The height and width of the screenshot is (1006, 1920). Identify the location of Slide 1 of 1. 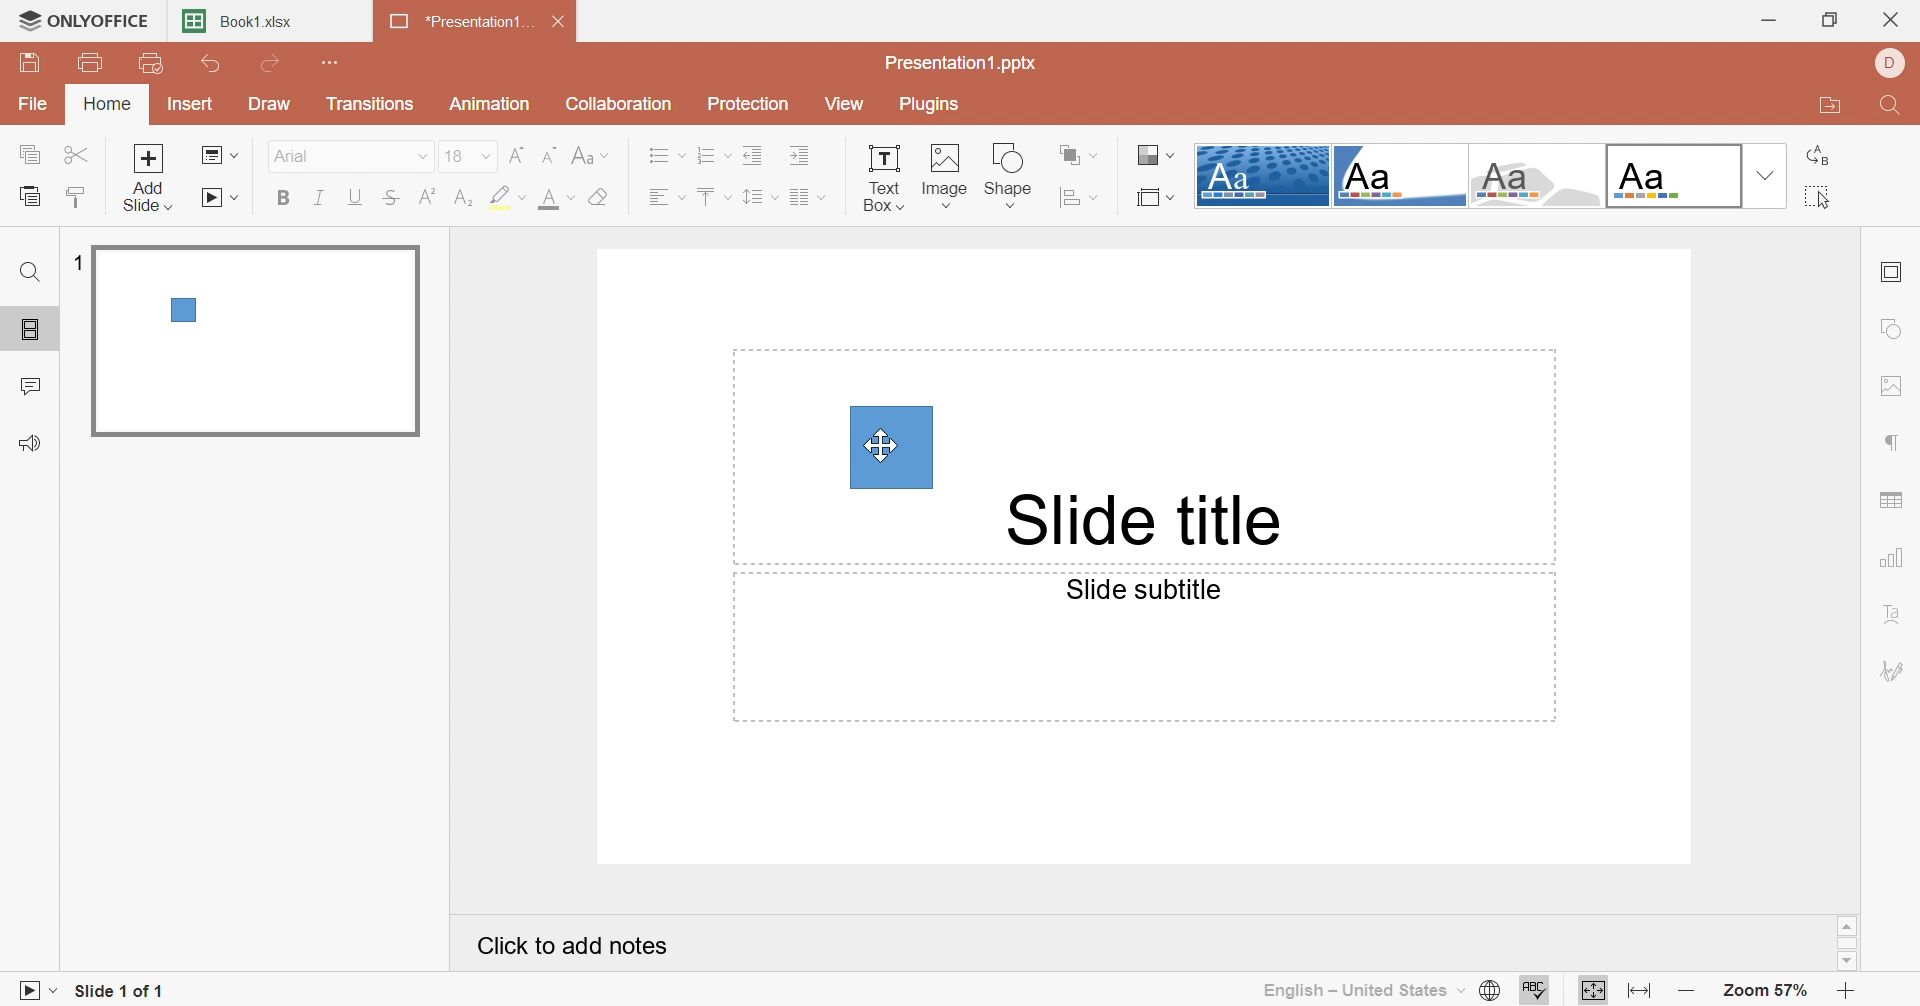
(127, 990).